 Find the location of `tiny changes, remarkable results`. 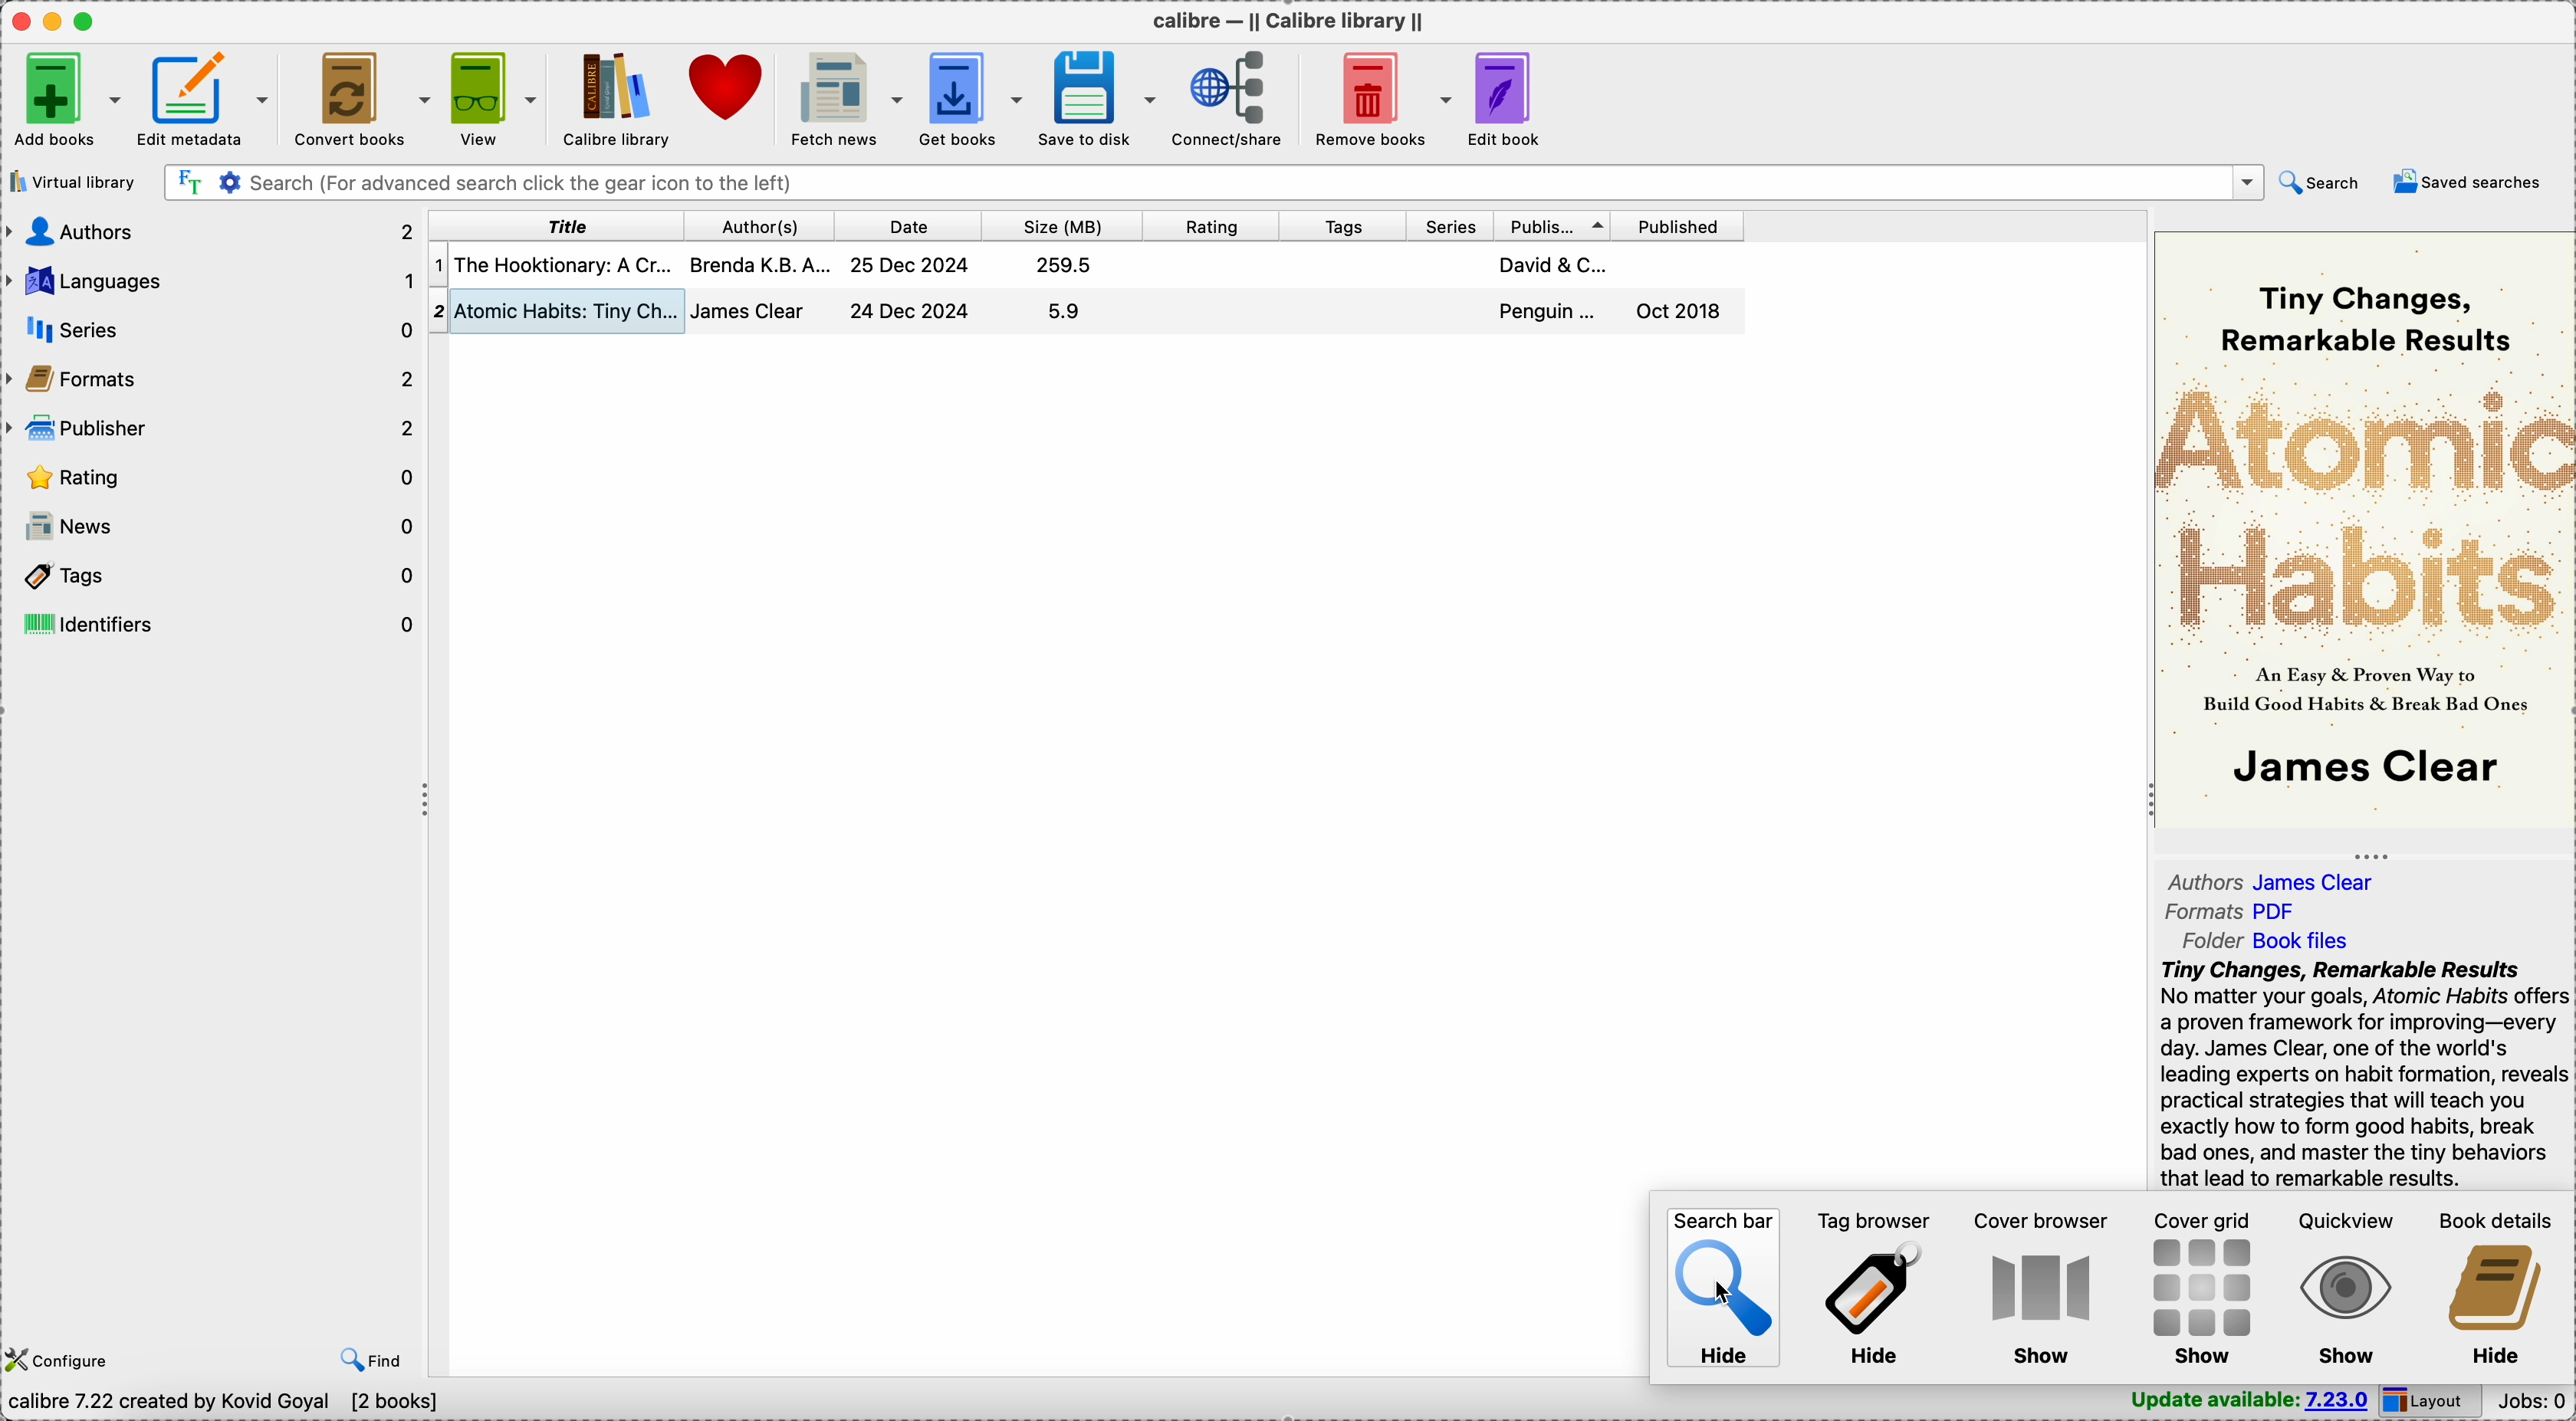

tiny changes, remarkable results is located at coordinates (2364, 318).